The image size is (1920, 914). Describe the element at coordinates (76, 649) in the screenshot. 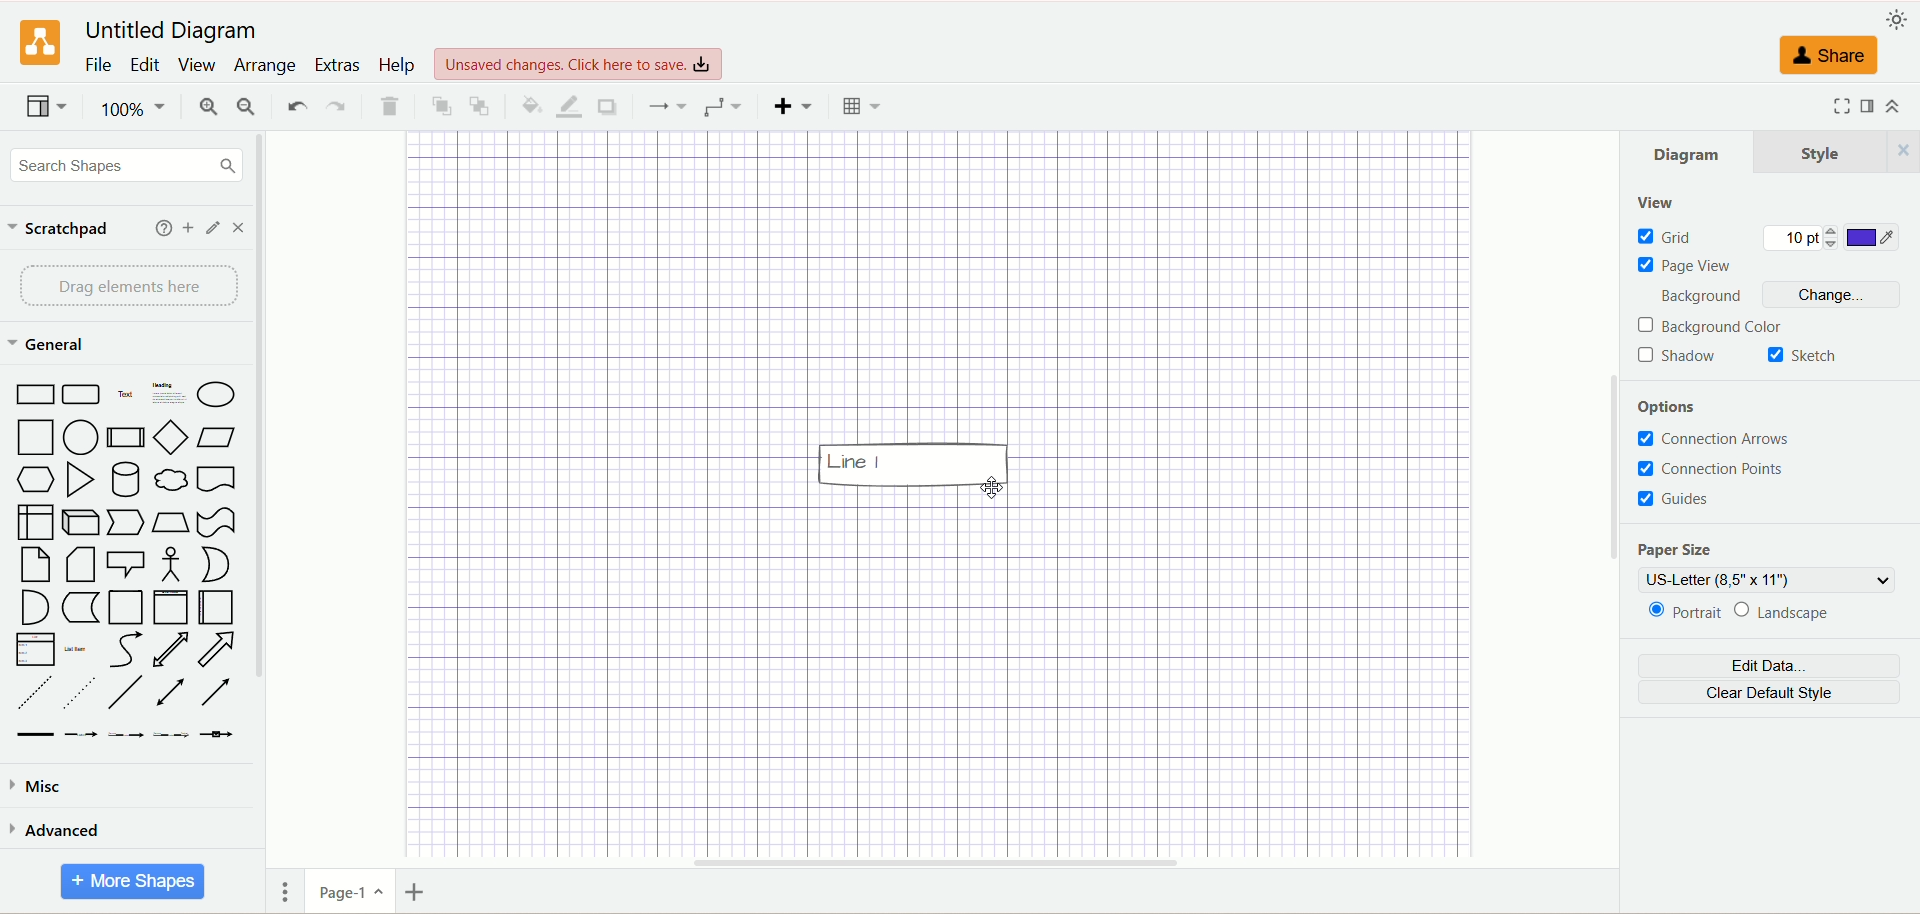

I see `List item` at that location.